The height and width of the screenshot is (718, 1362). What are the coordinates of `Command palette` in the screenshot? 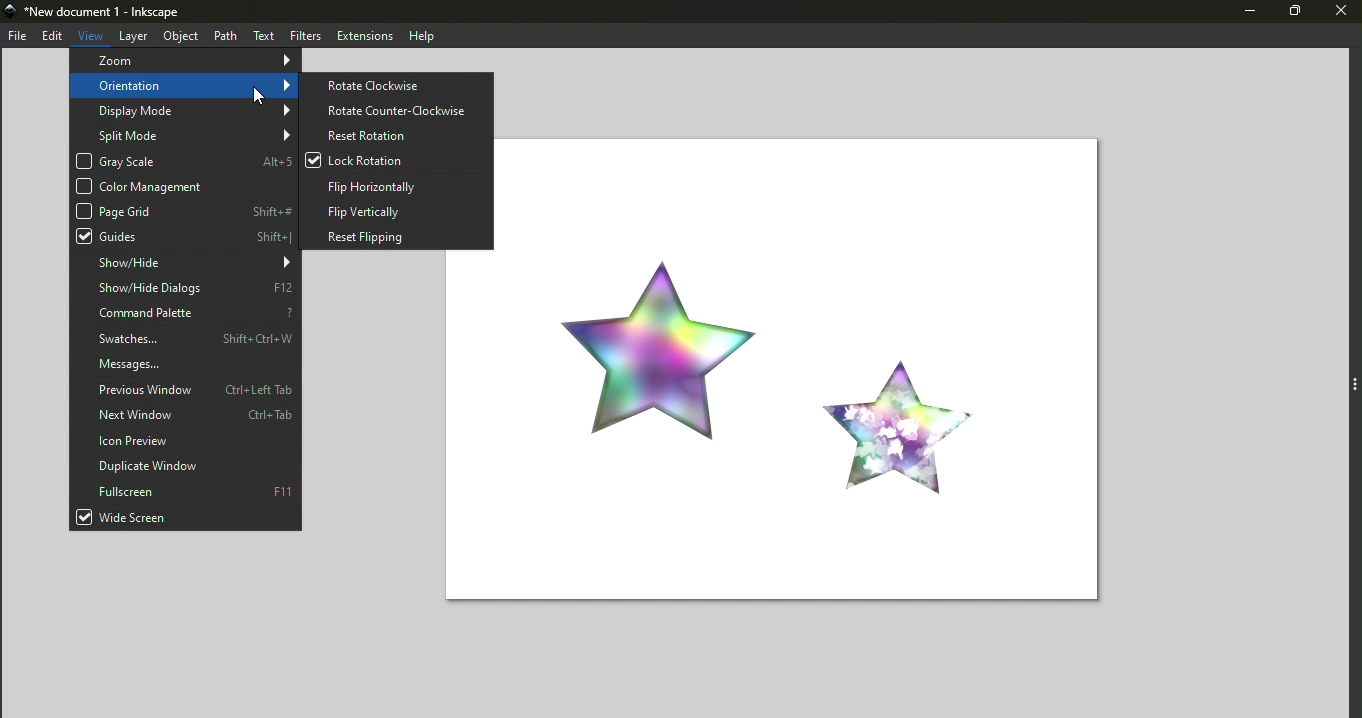 It's located at (186, 314).